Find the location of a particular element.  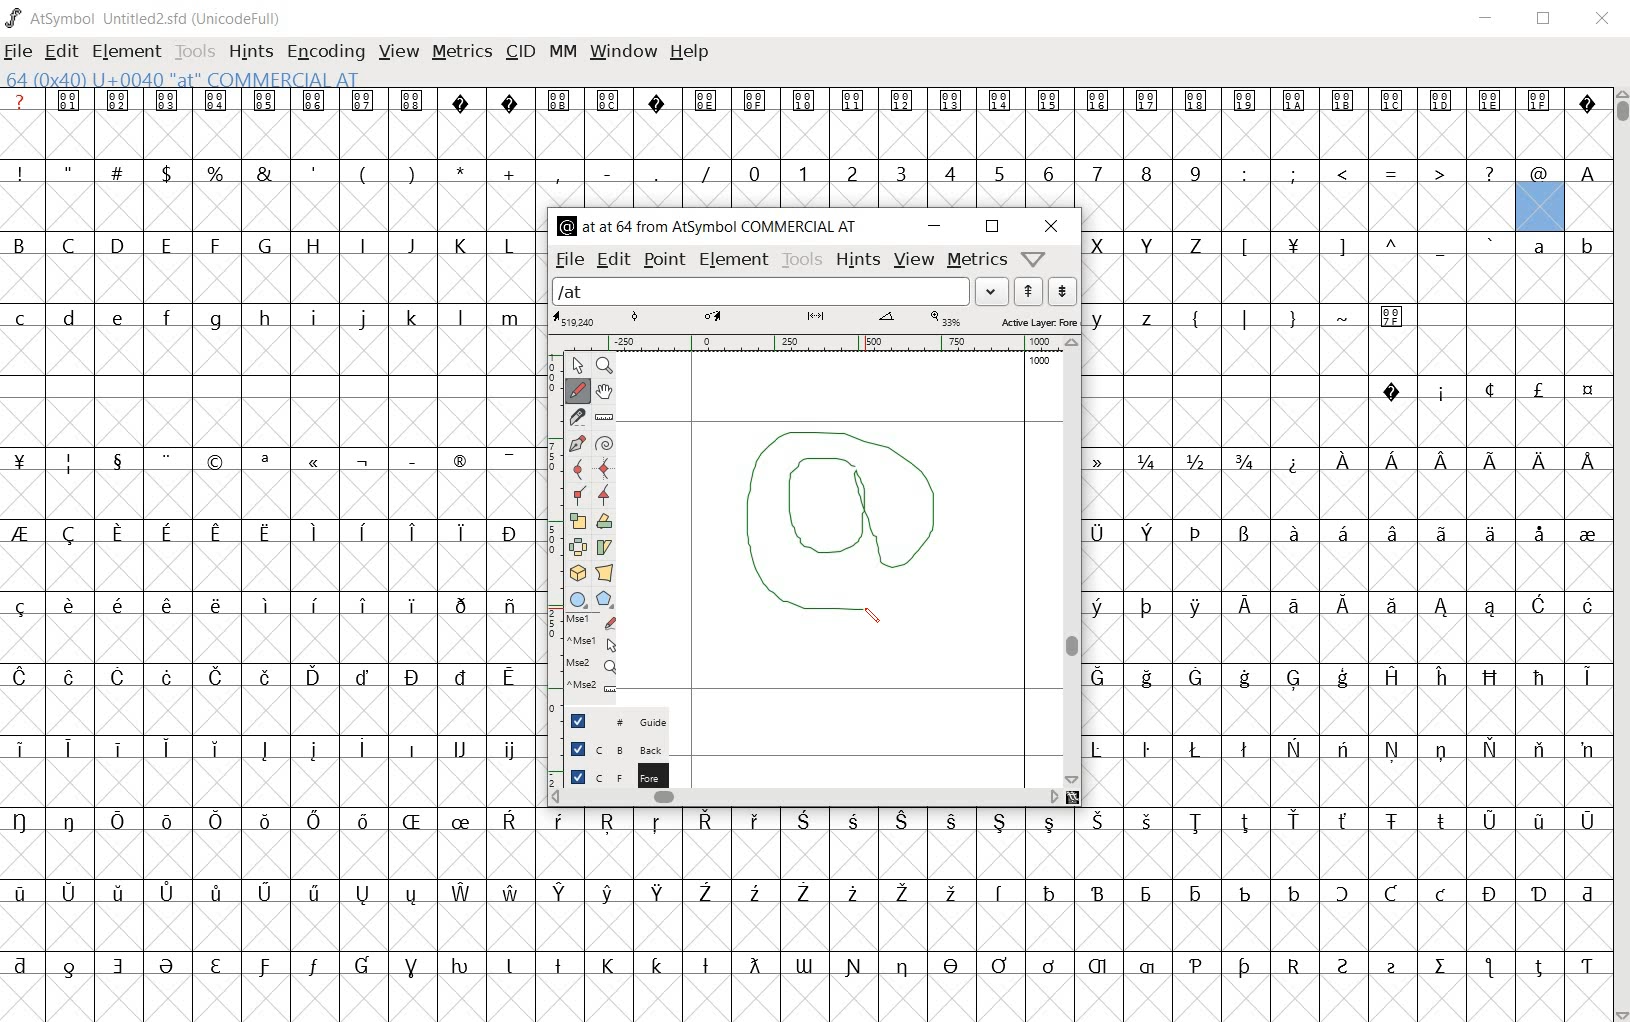

checkbox is located at coordinates (578, 748).